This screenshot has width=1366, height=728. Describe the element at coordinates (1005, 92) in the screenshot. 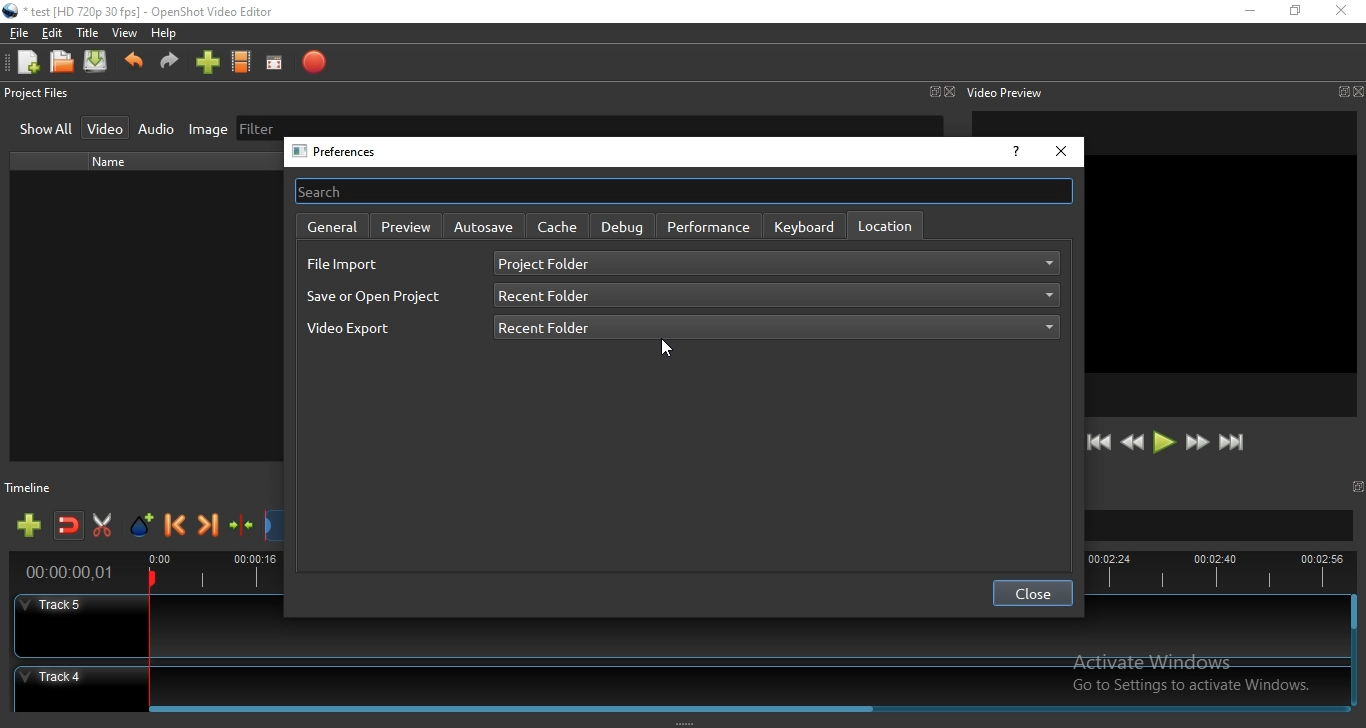

I see `Video preview` at that location.